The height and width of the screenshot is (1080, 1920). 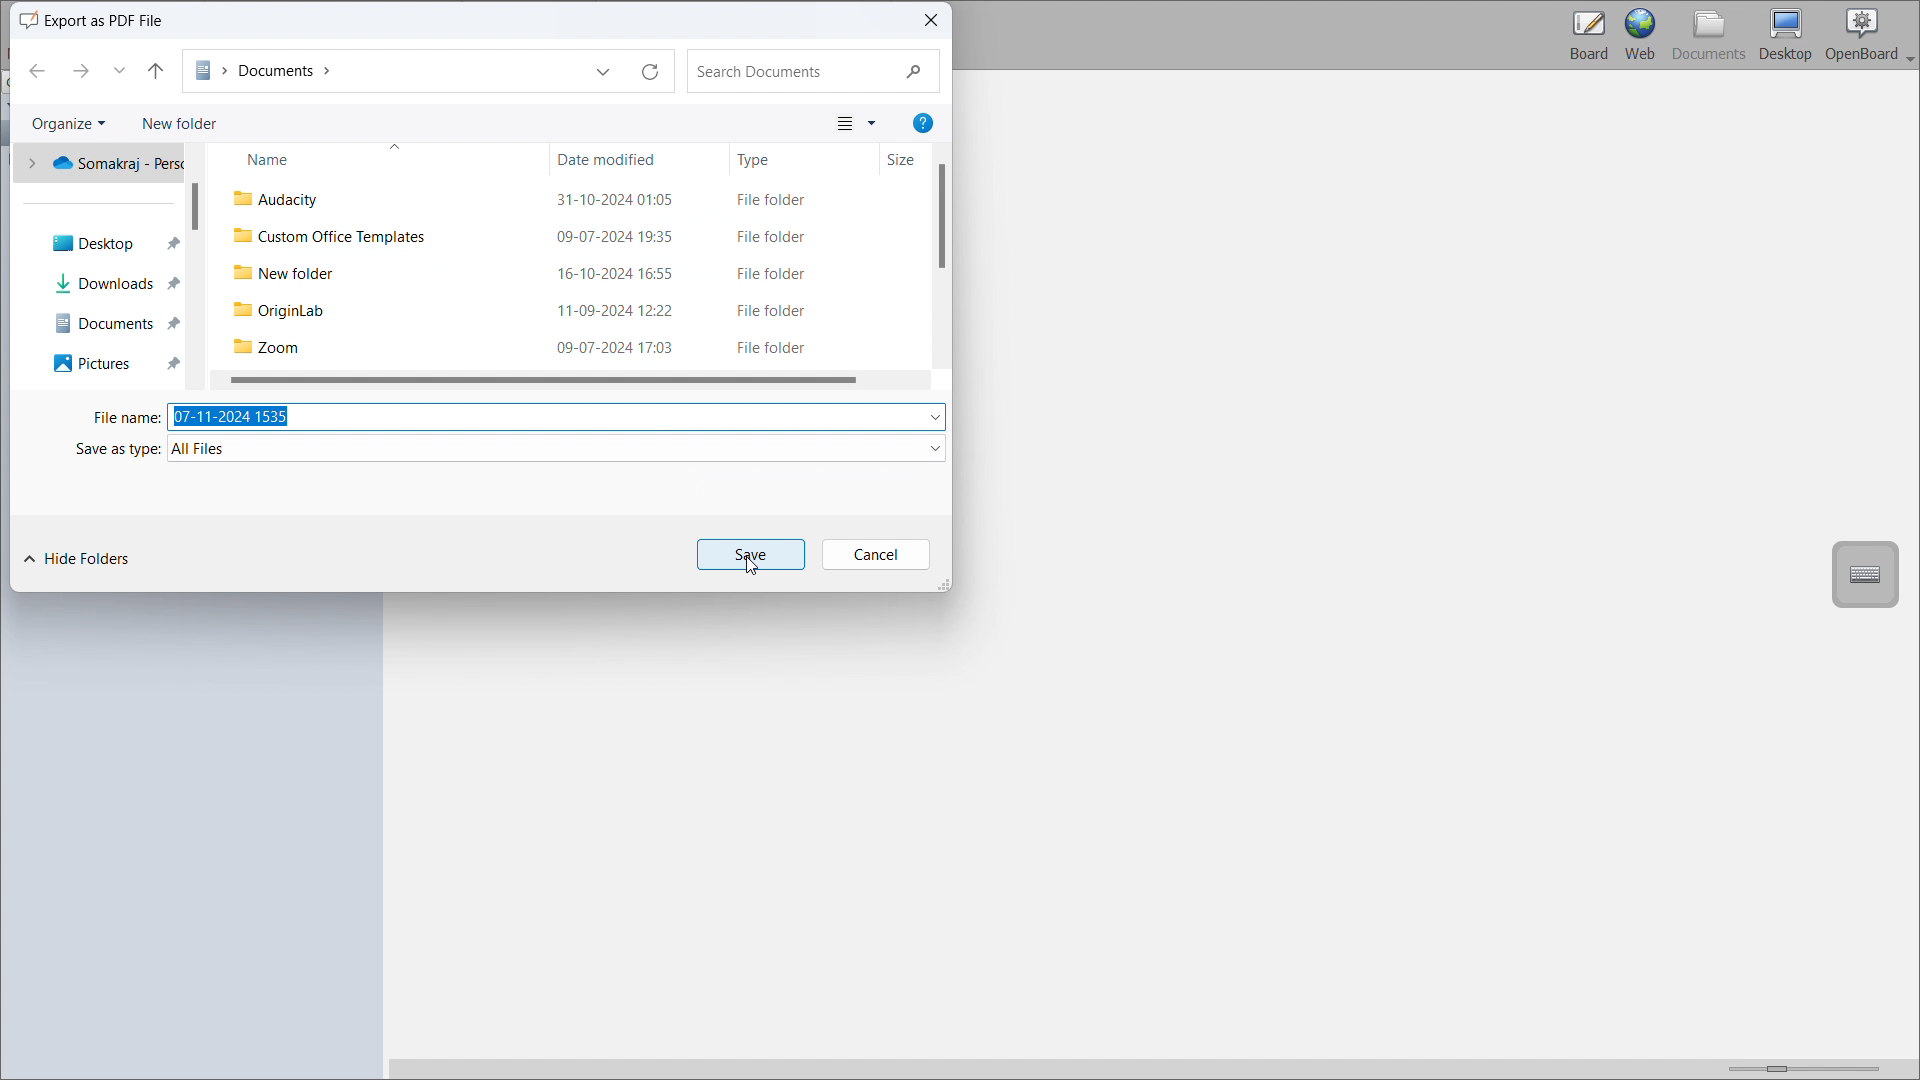 What do you see at coordinates (942, 213) in the screenshot?
I see `vertical scrollbar` at bounding box center [942, 213].